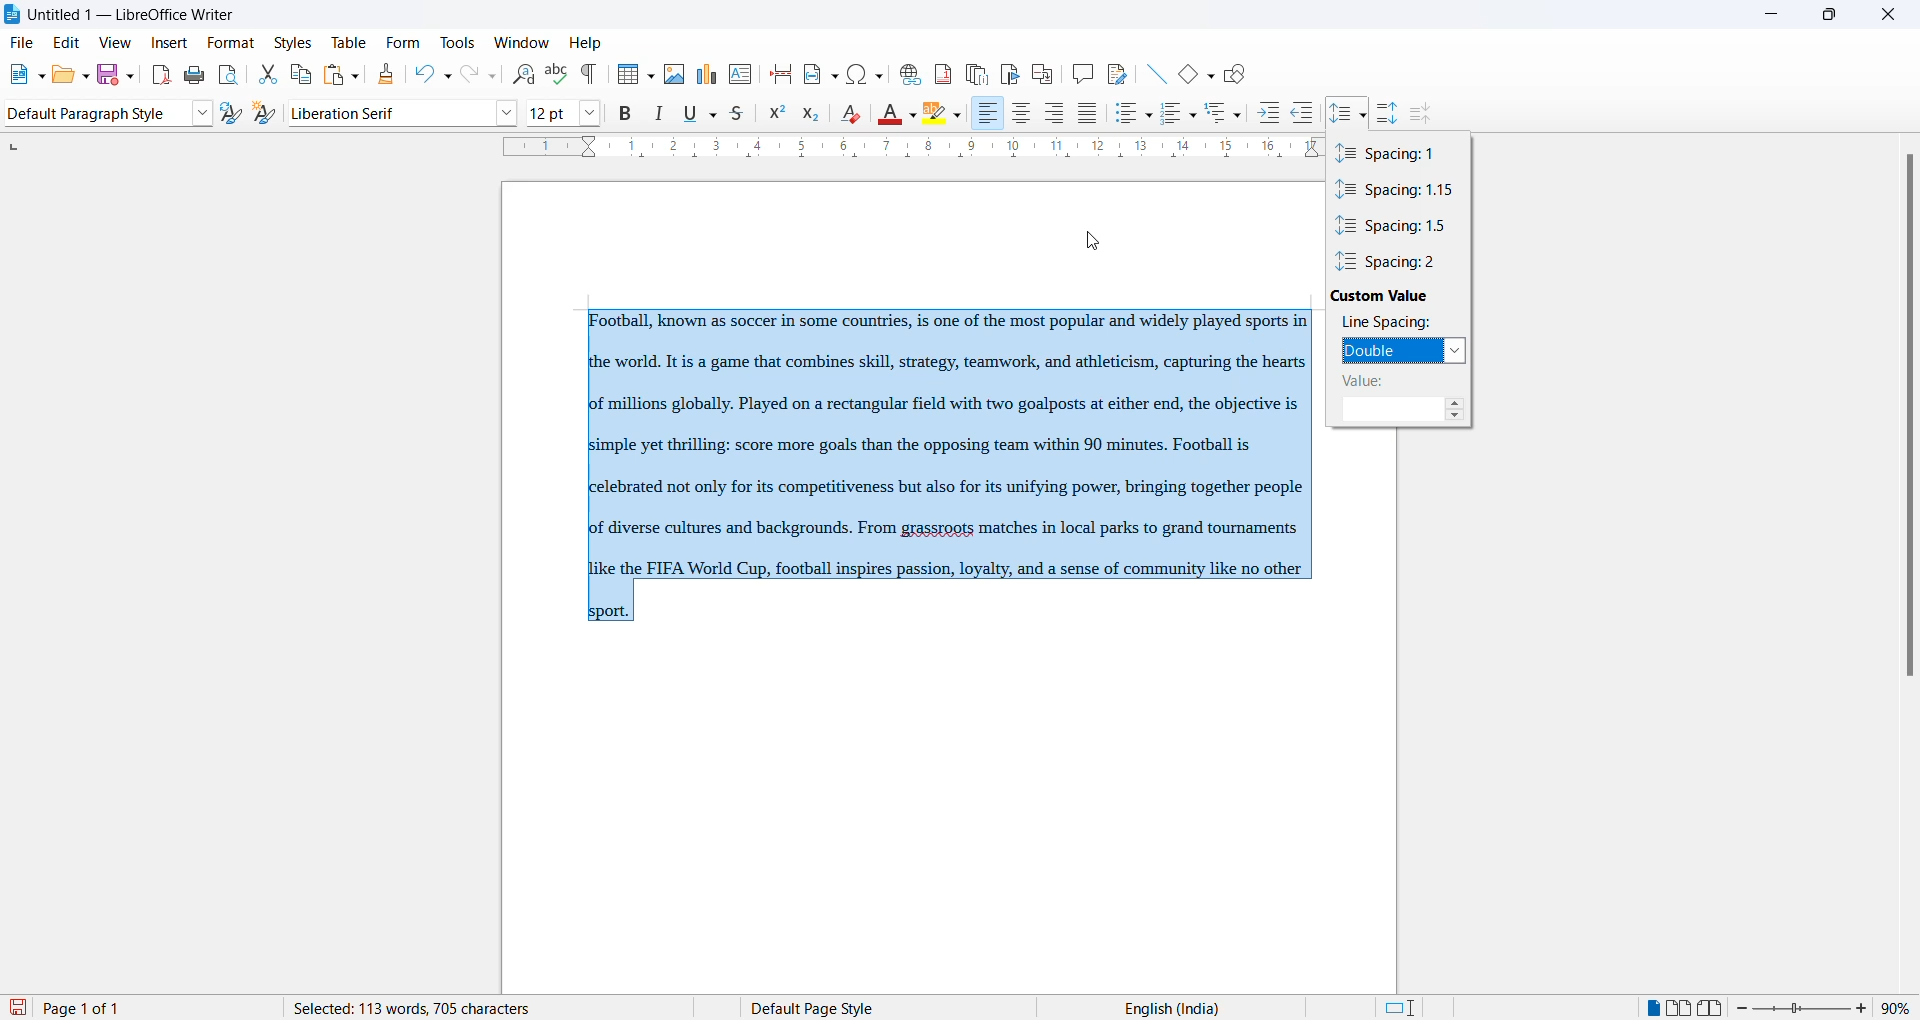  Describe the element at coordinates (1804, 1008) in the screenshot. I see `zoom slider` at that location.